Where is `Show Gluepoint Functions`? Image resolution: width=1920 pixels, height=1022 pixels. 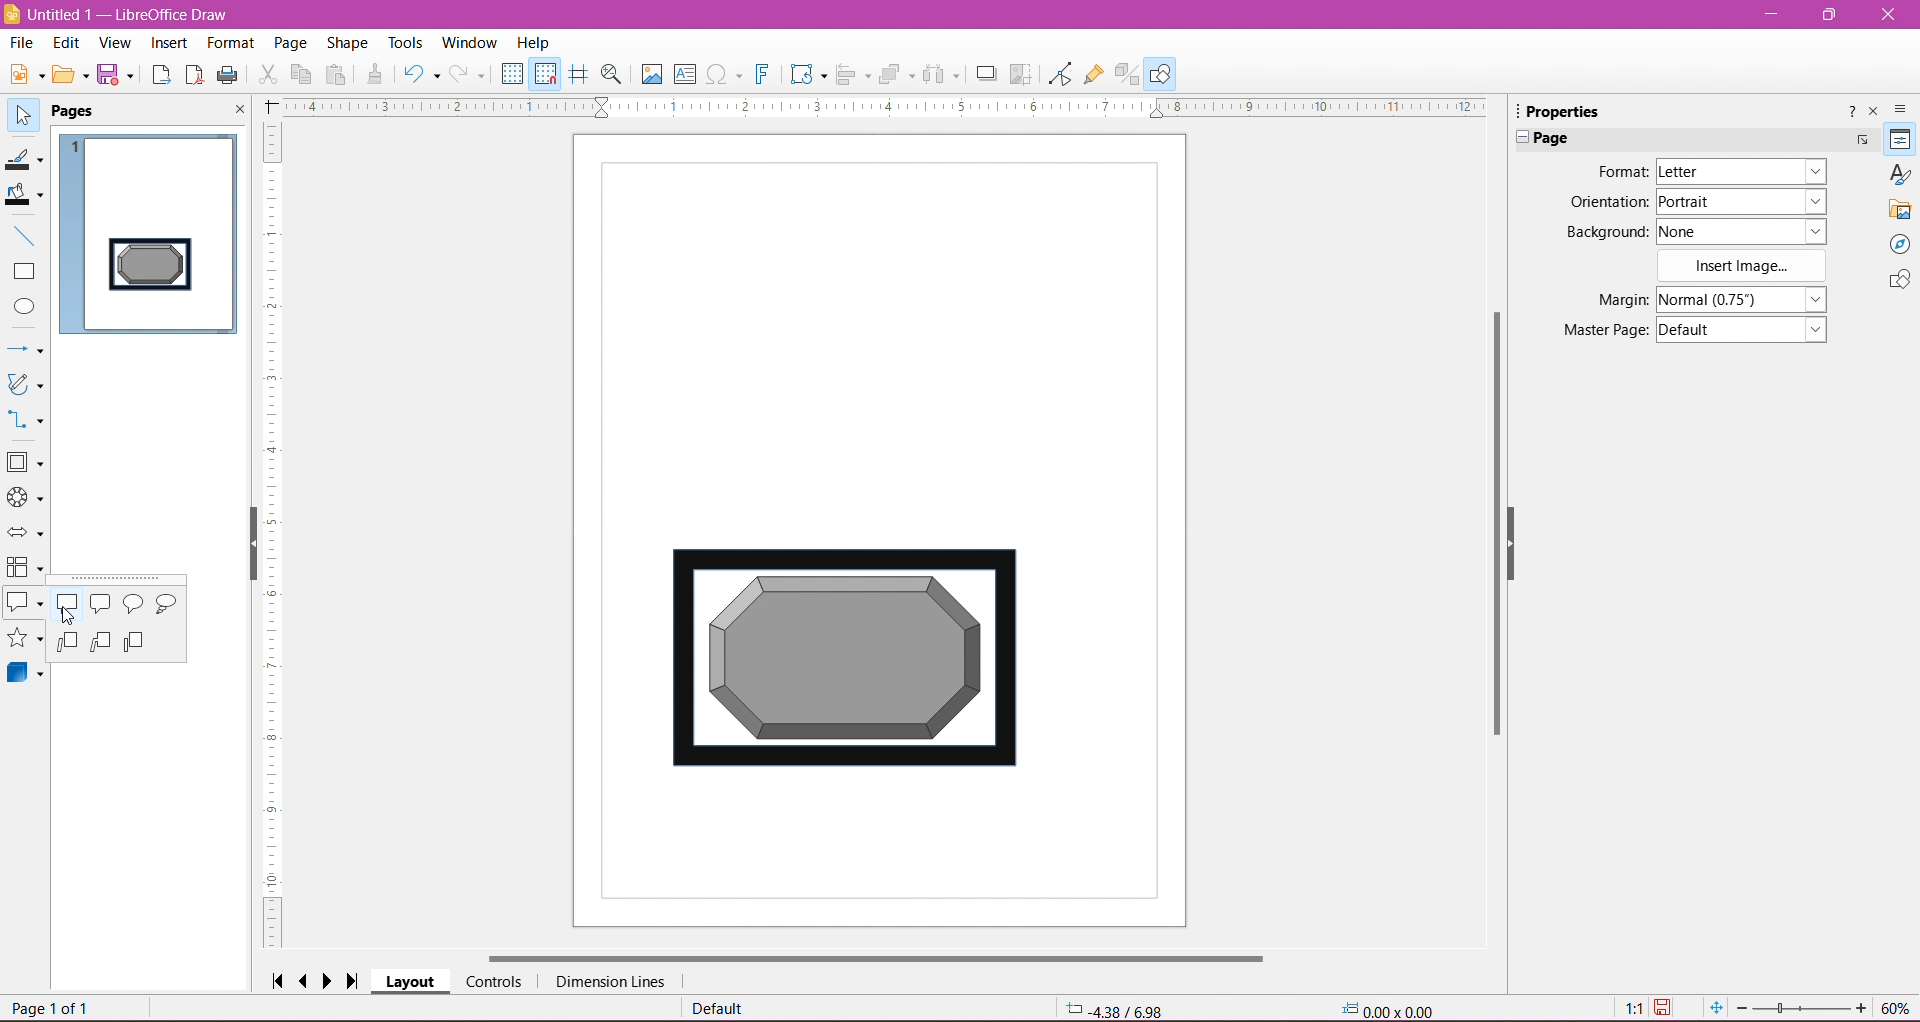 Show Gluepoint Functions is located at coordinates (1093, 74).